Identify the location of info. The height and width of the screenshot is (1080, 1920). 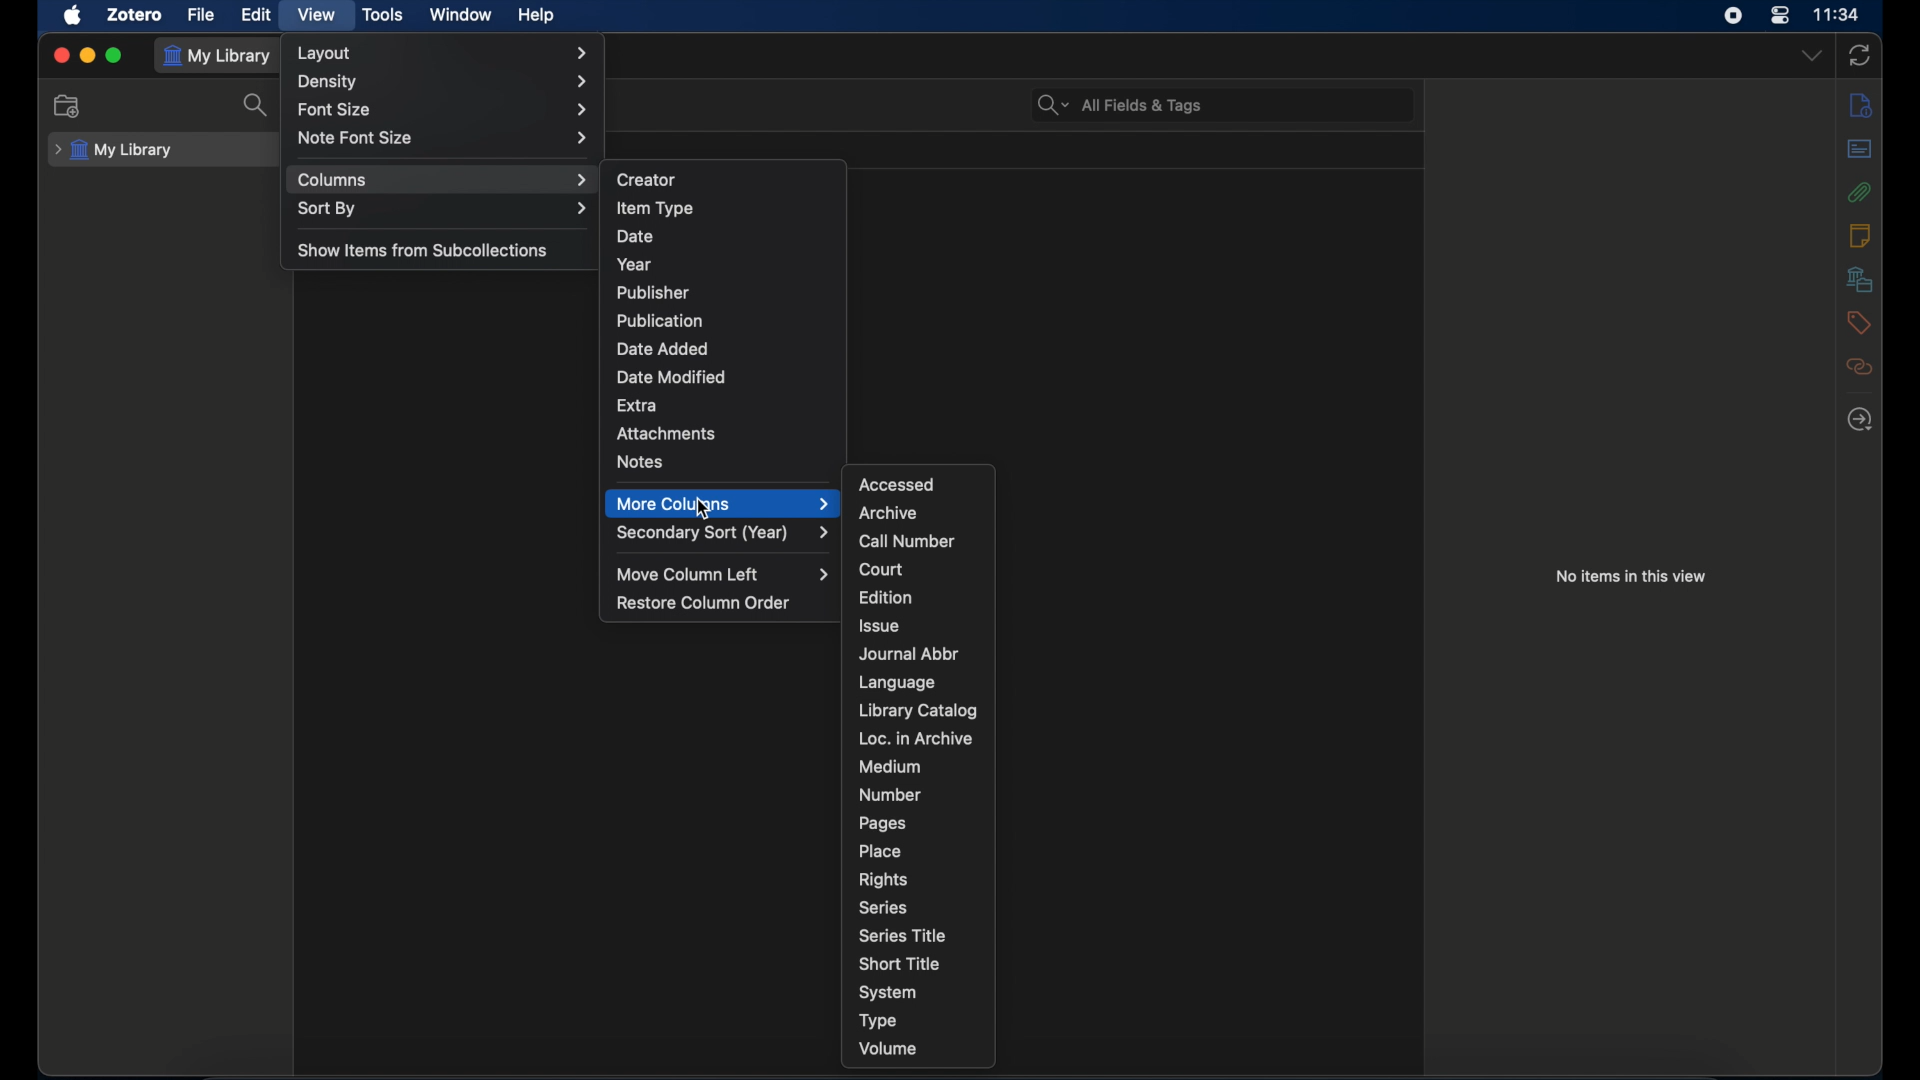
(1861, 106).